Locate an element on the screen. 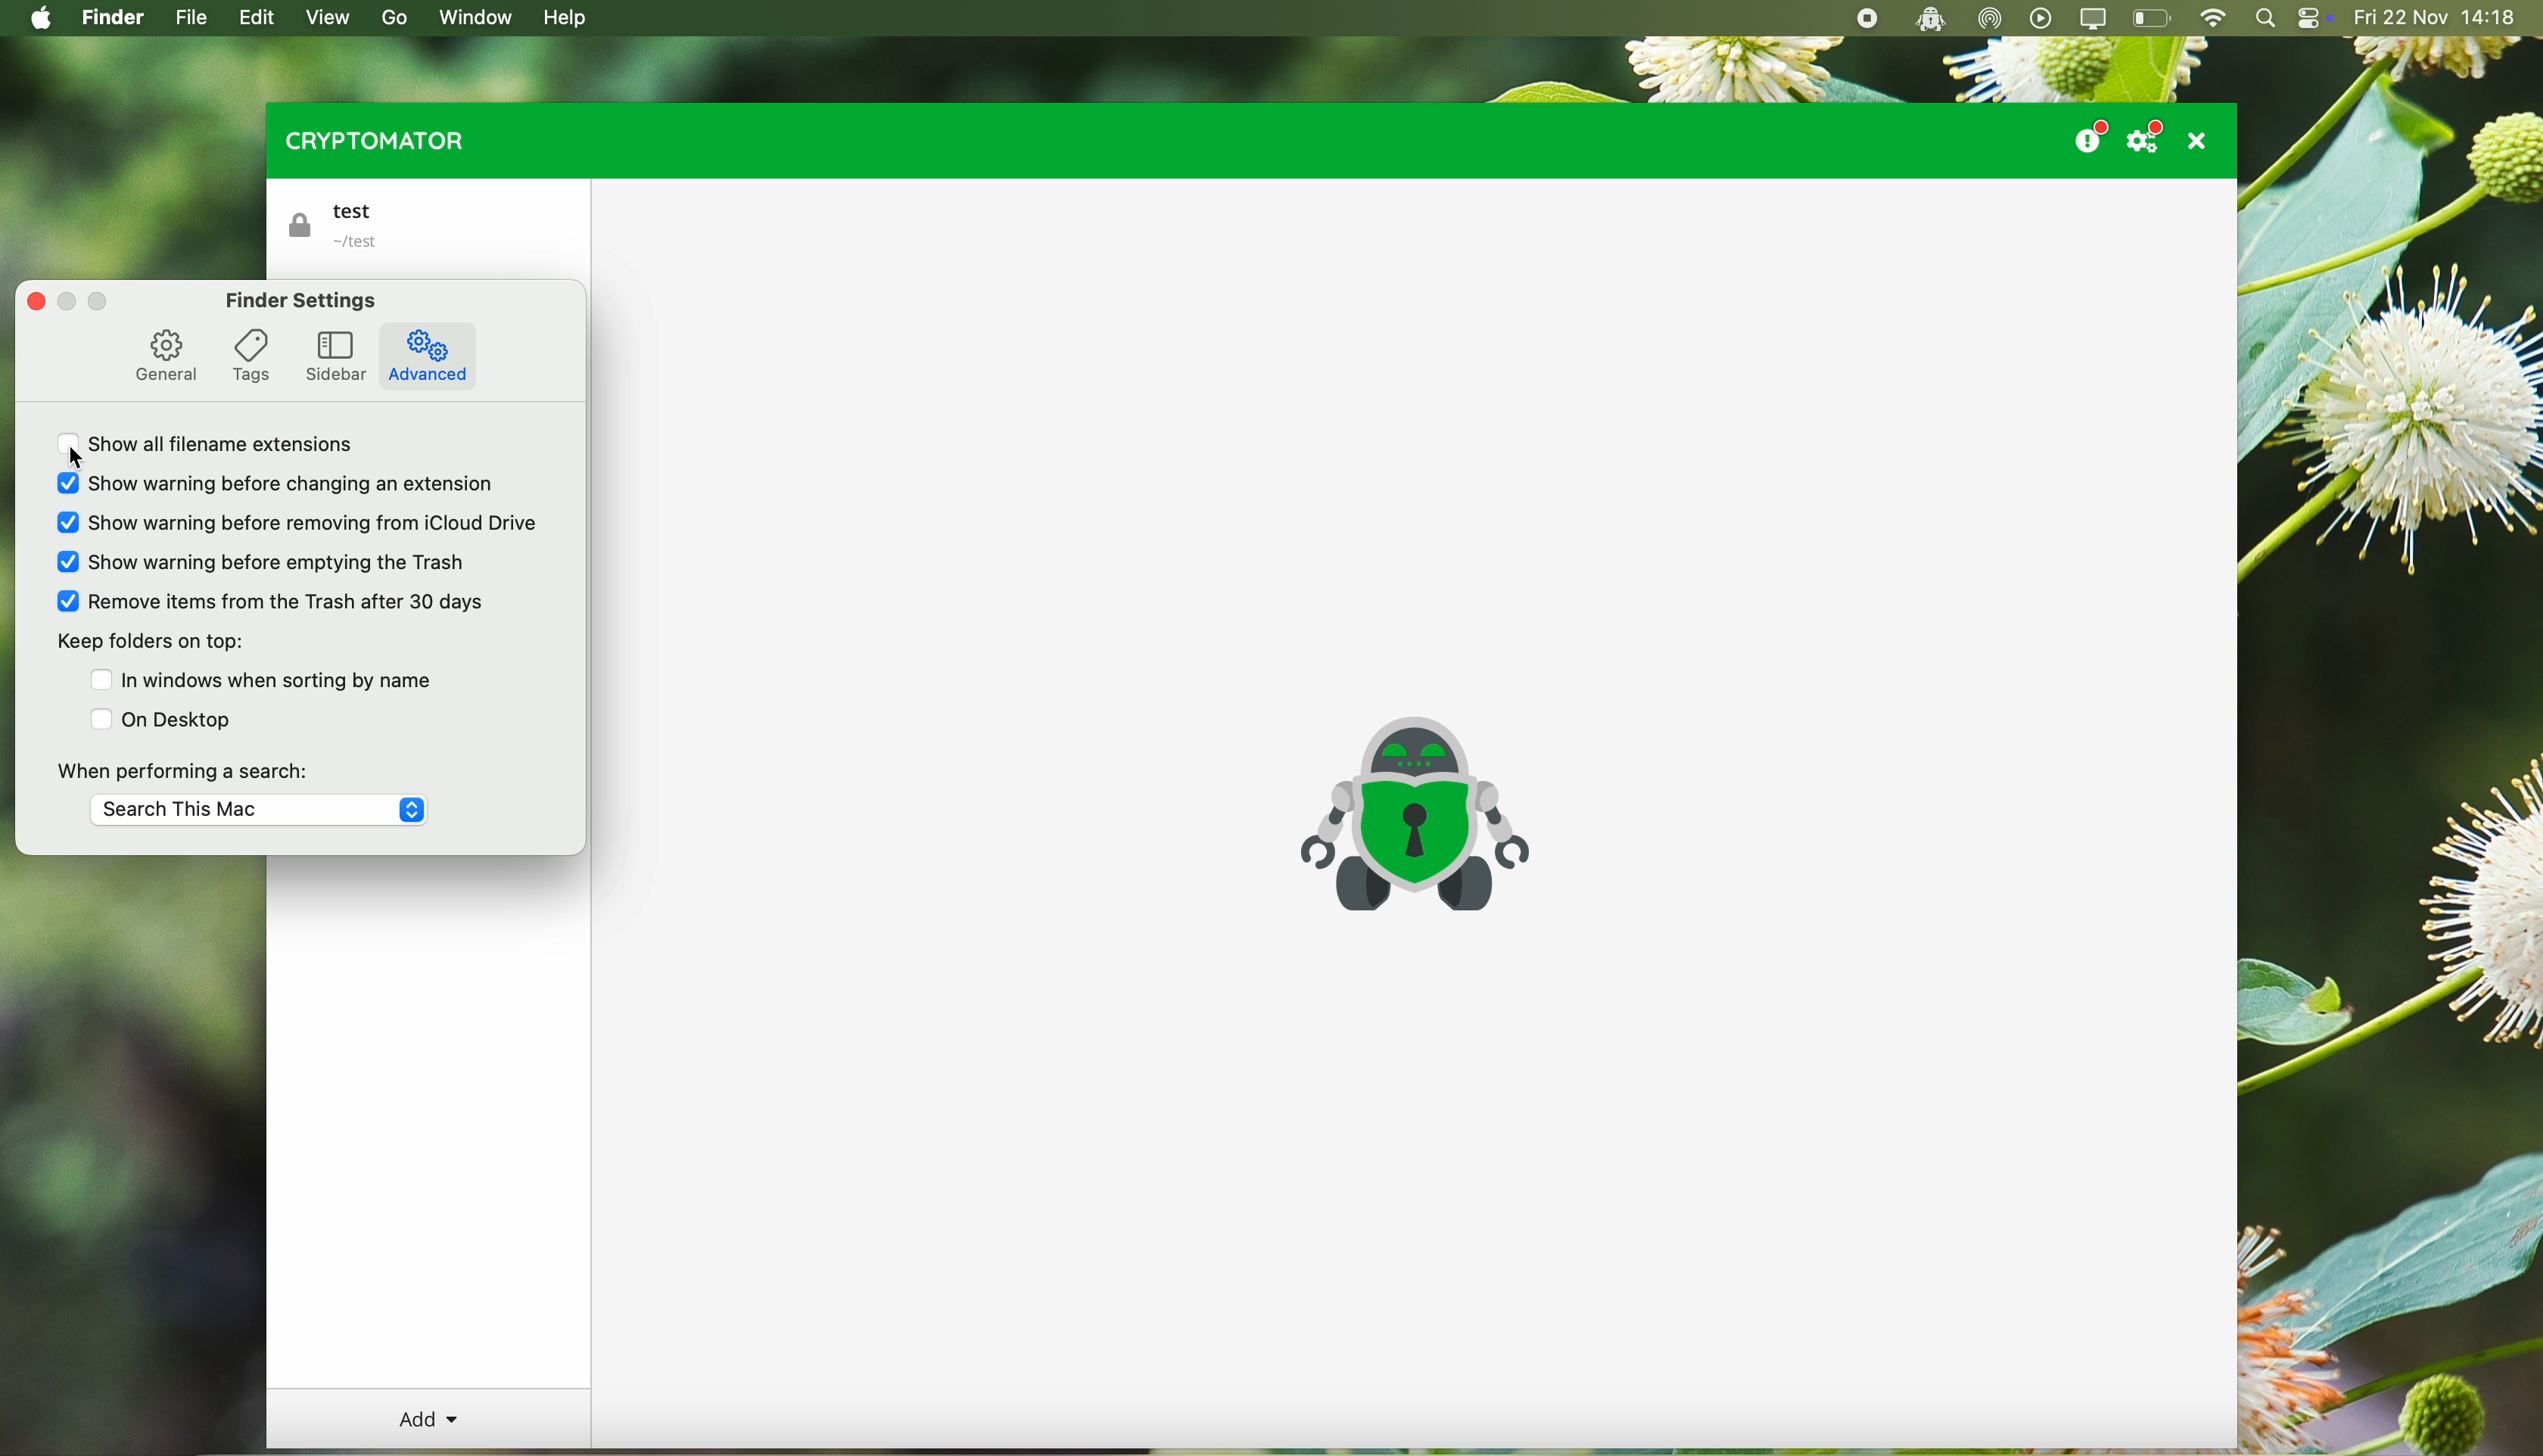 Image resolution: width=2543 pixels, height=1456 pixels. Show warning before removing from iCloud Drive is located at coordinates (297, 523).